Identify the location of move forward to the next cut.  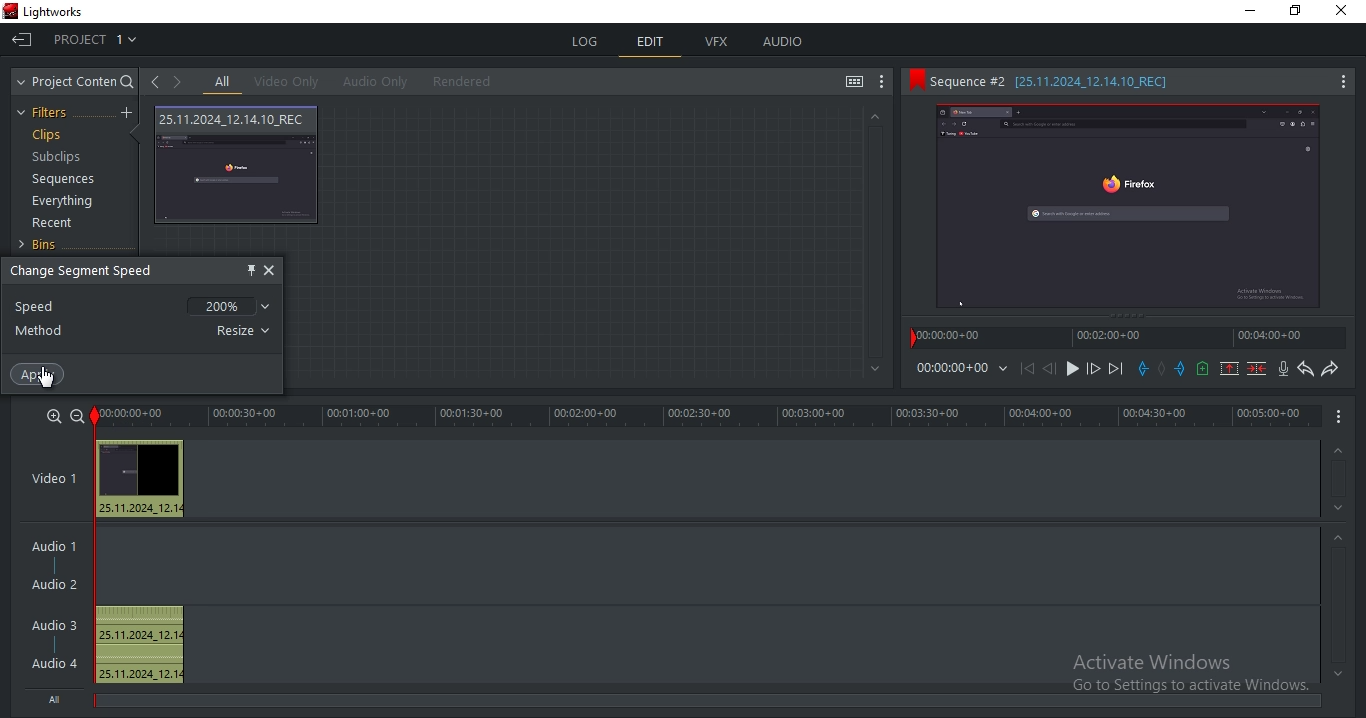
(1114, 369).